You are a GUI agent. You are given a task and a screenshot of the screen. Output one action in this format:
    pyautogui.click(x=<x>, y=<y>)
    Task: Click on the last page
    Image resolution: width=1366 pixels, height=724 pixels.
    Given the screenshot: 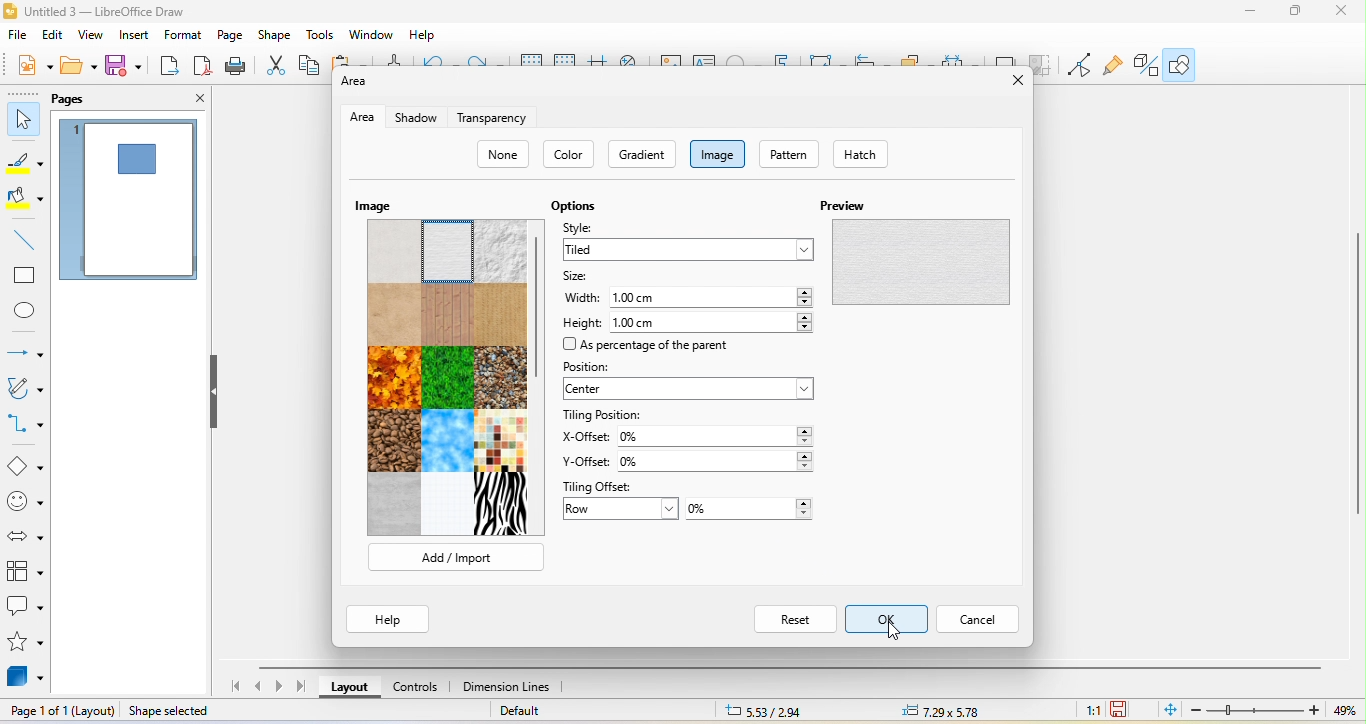 What is the action you would take?
    pyautogui.click(x=299, y=687)
    